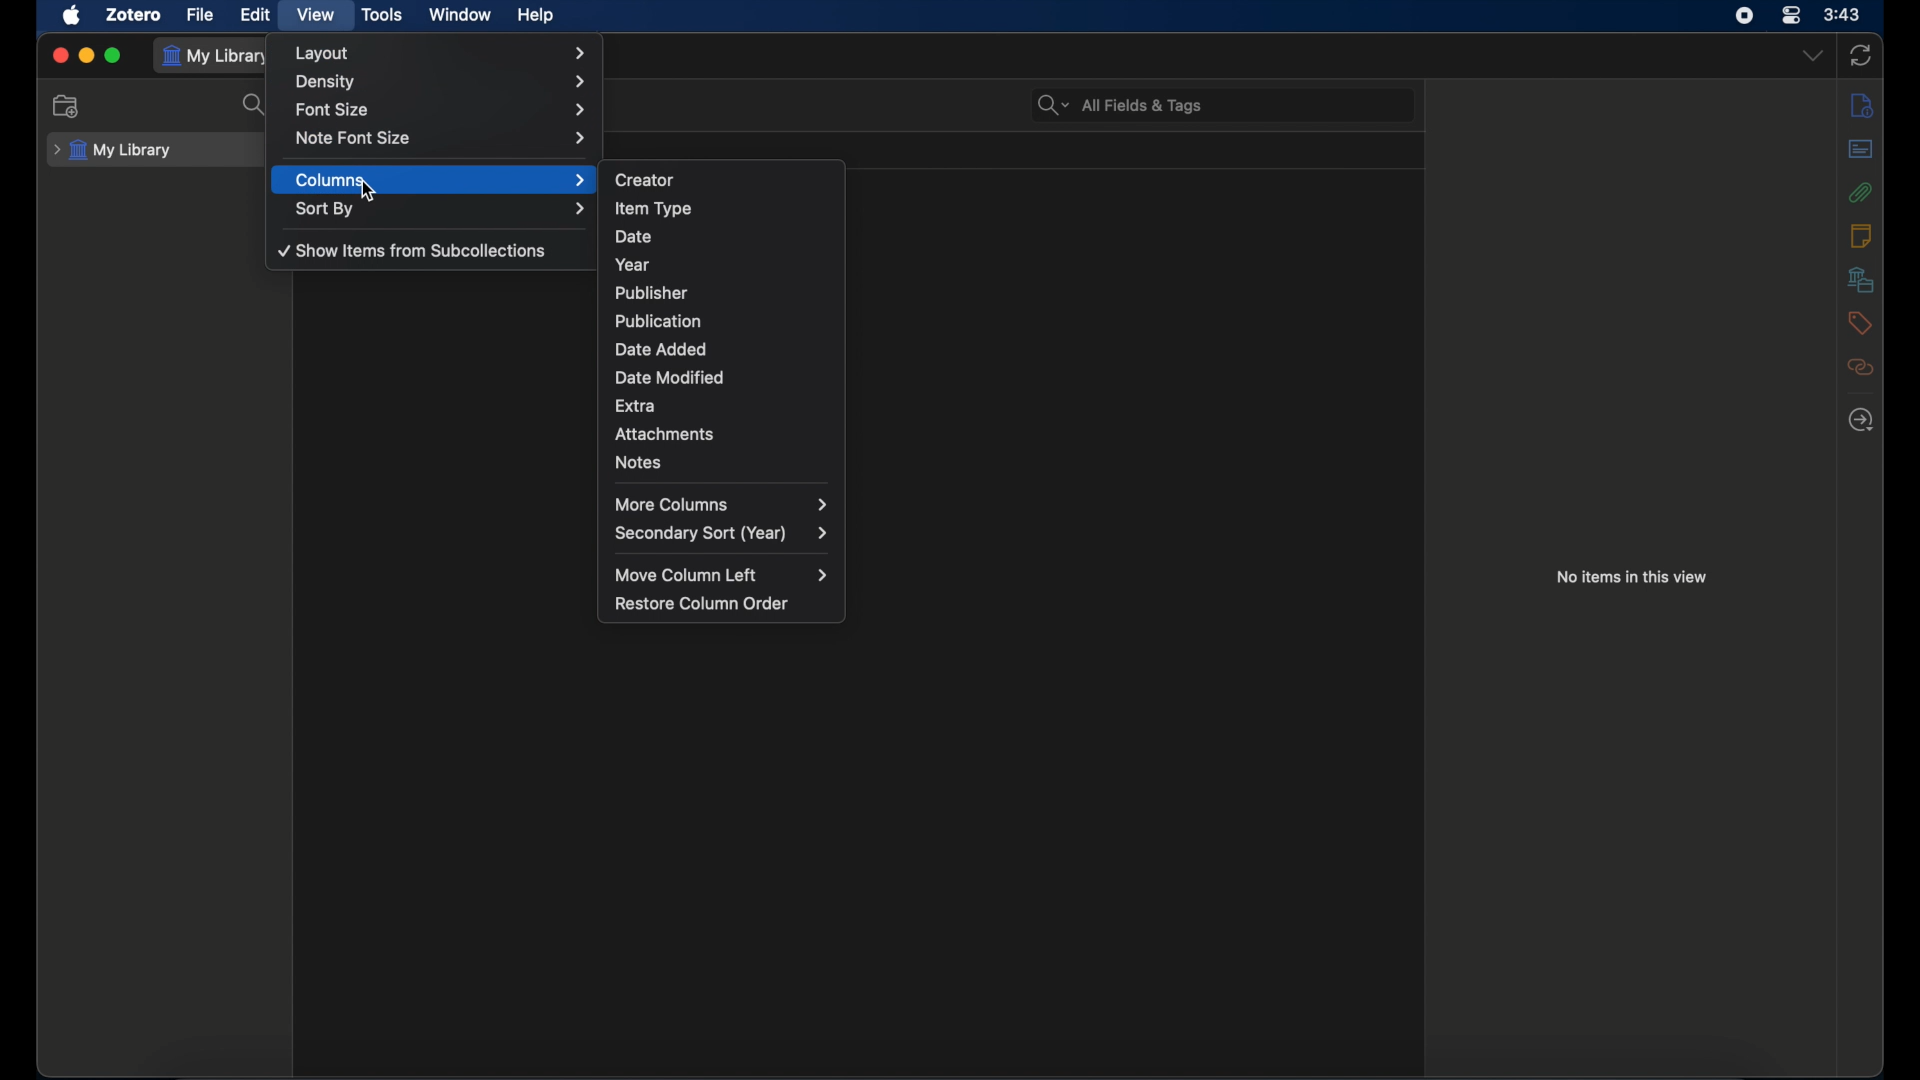  What do you see at coordinates (114, 56) in the screenshot?
I see `maximize` at bounding box center [114, 56].